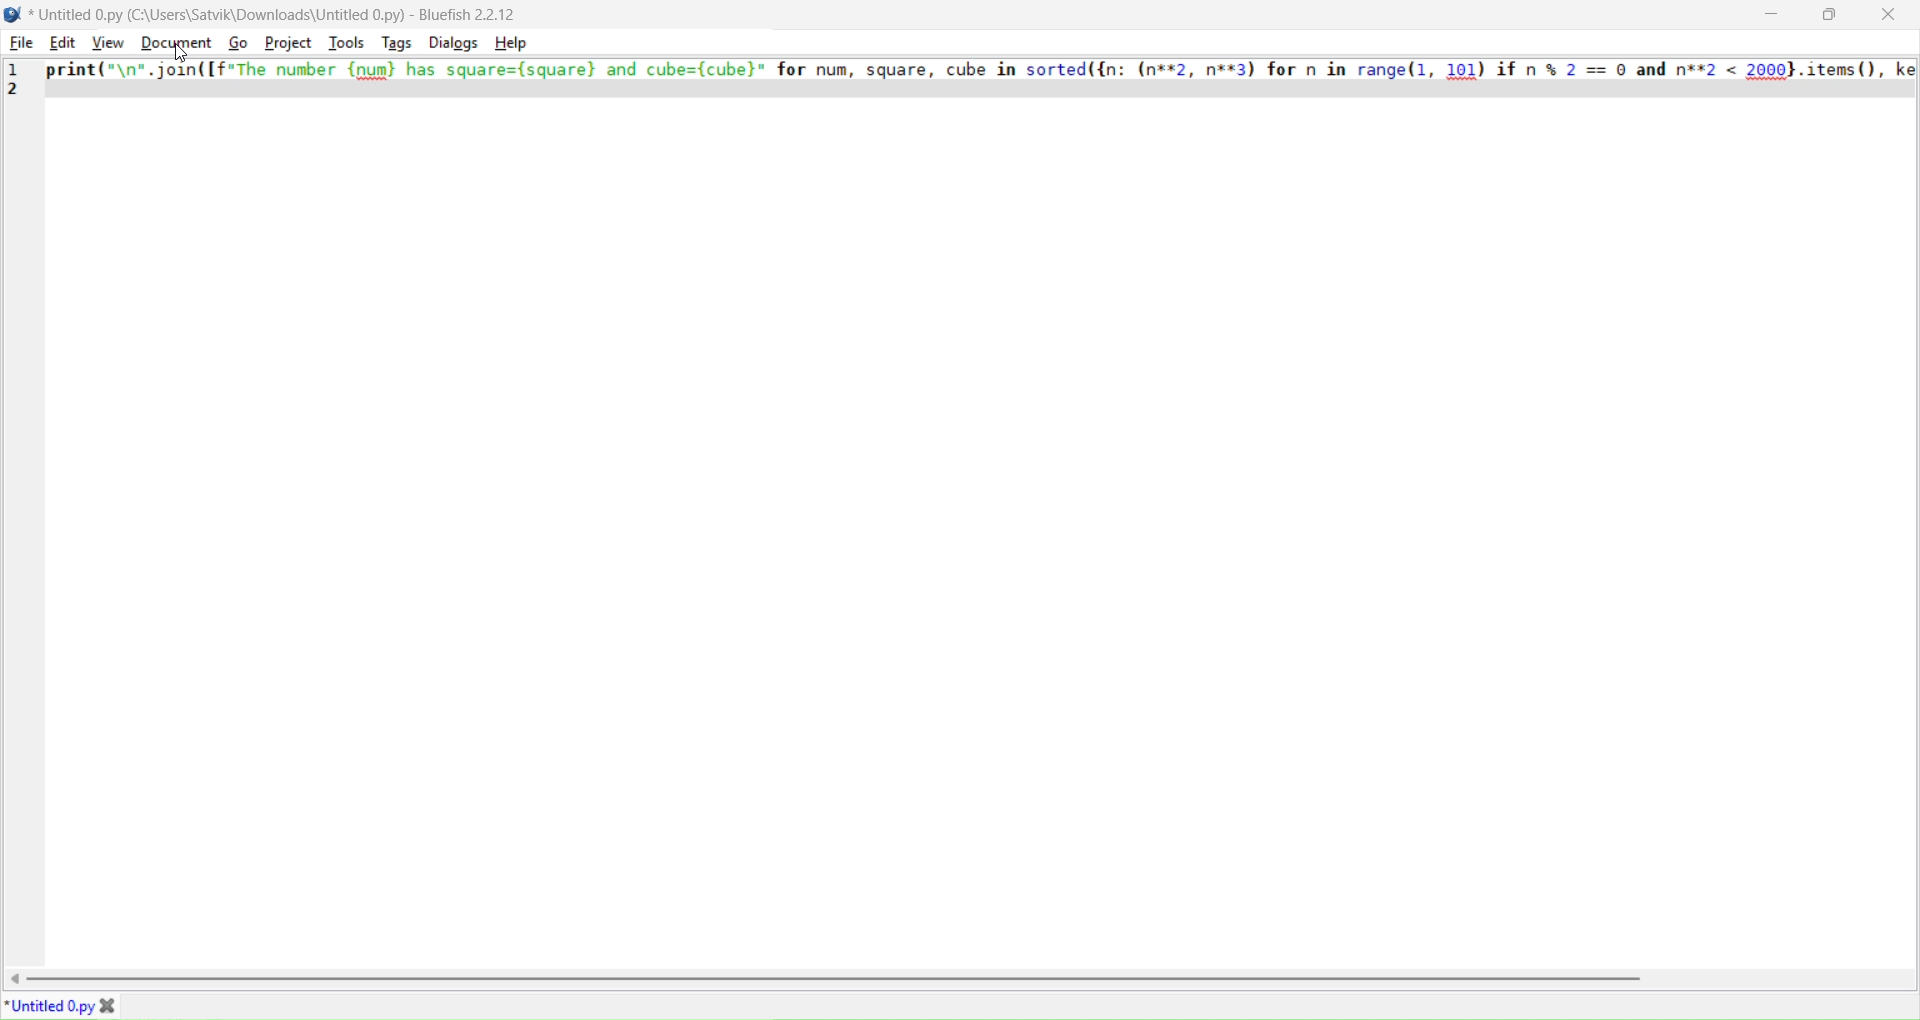  What do you see at coordinates (1771, 13) in the screenshot?
I see `minimize` at bounding box center [1771, 13].